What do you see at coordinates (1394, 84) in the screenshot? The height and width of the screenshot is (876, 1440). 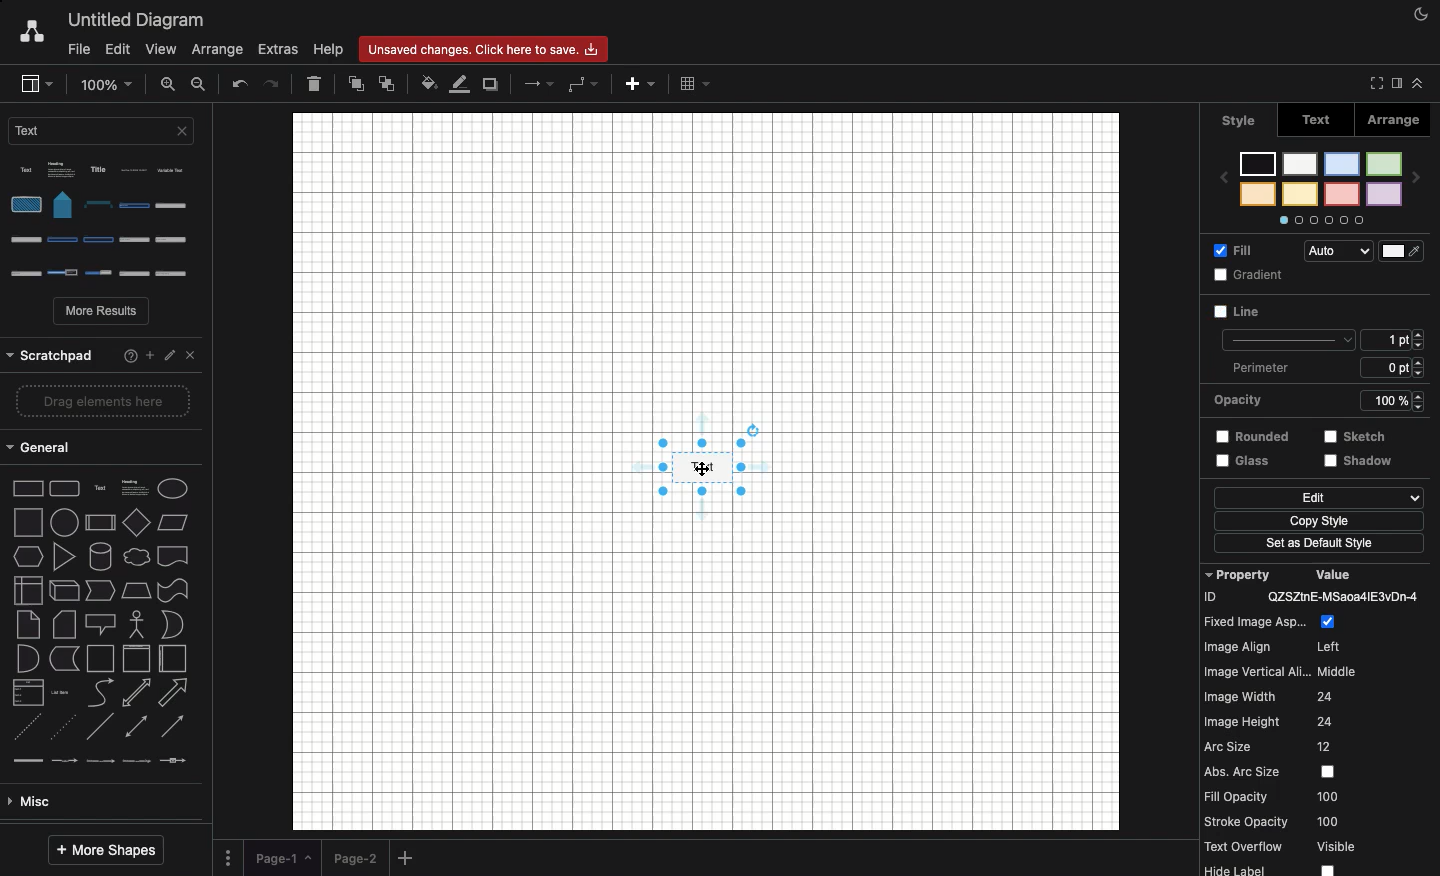 I see `Sidebar` at bounding box center [1394, 84].